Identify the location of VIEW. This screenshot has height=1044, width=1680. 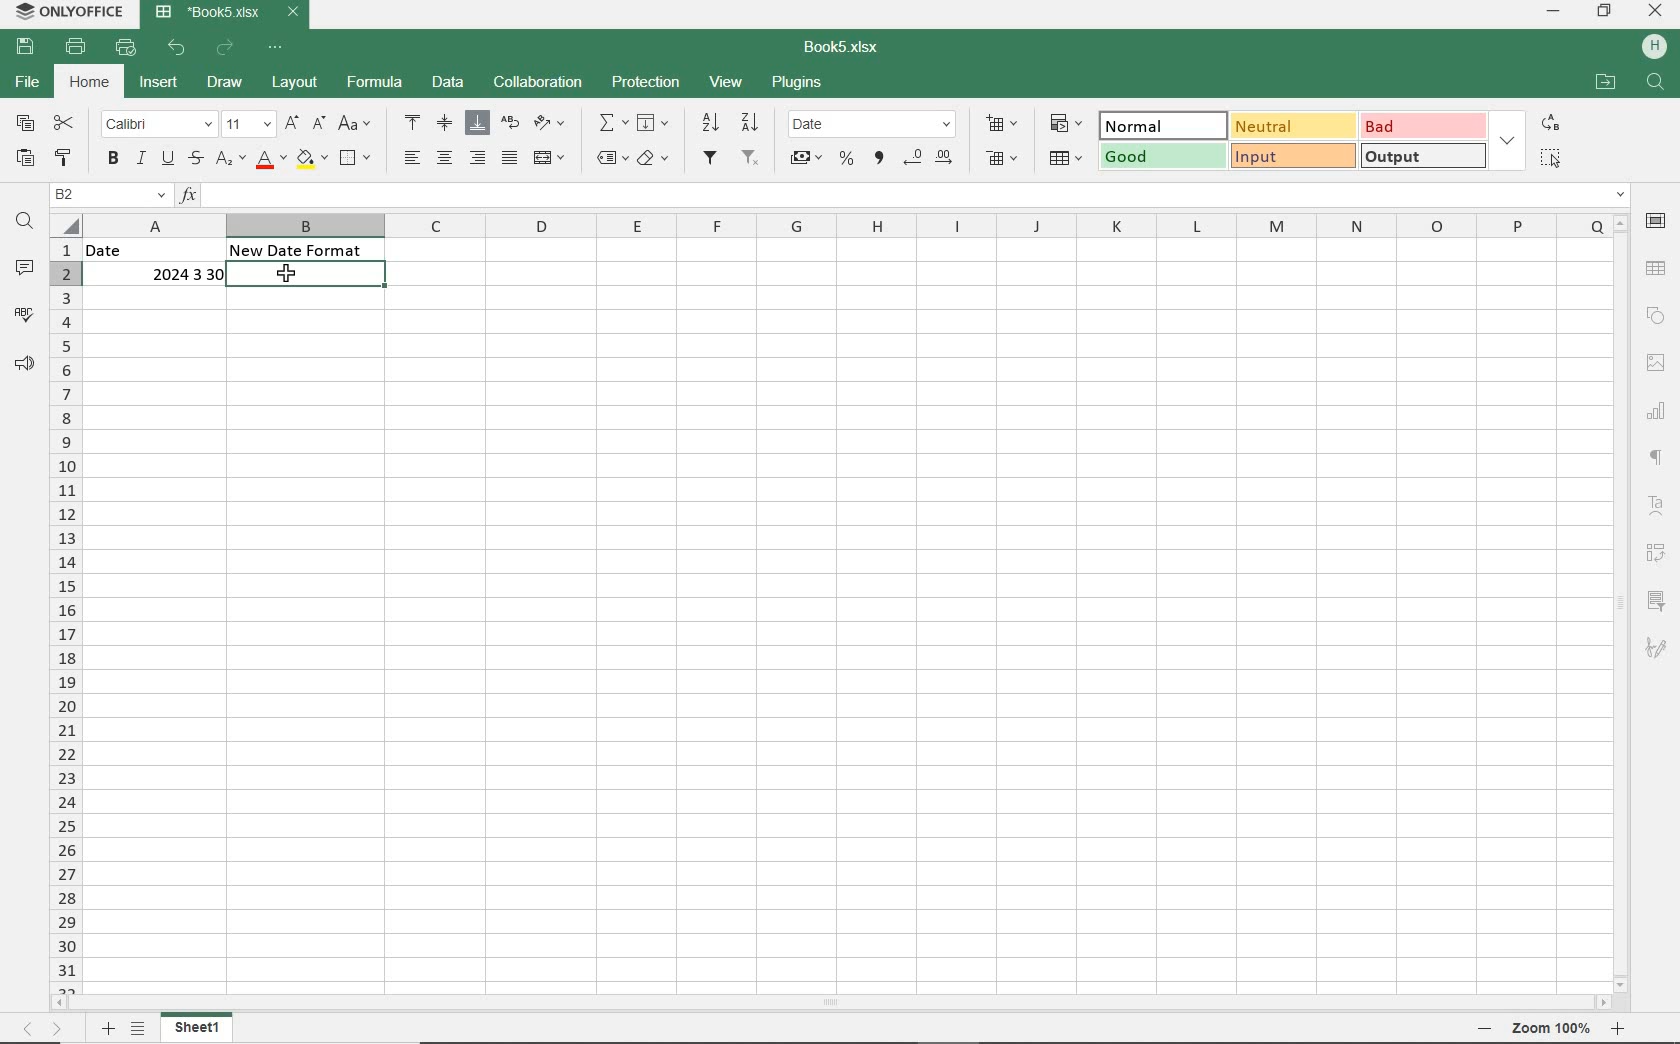
(726, 82).